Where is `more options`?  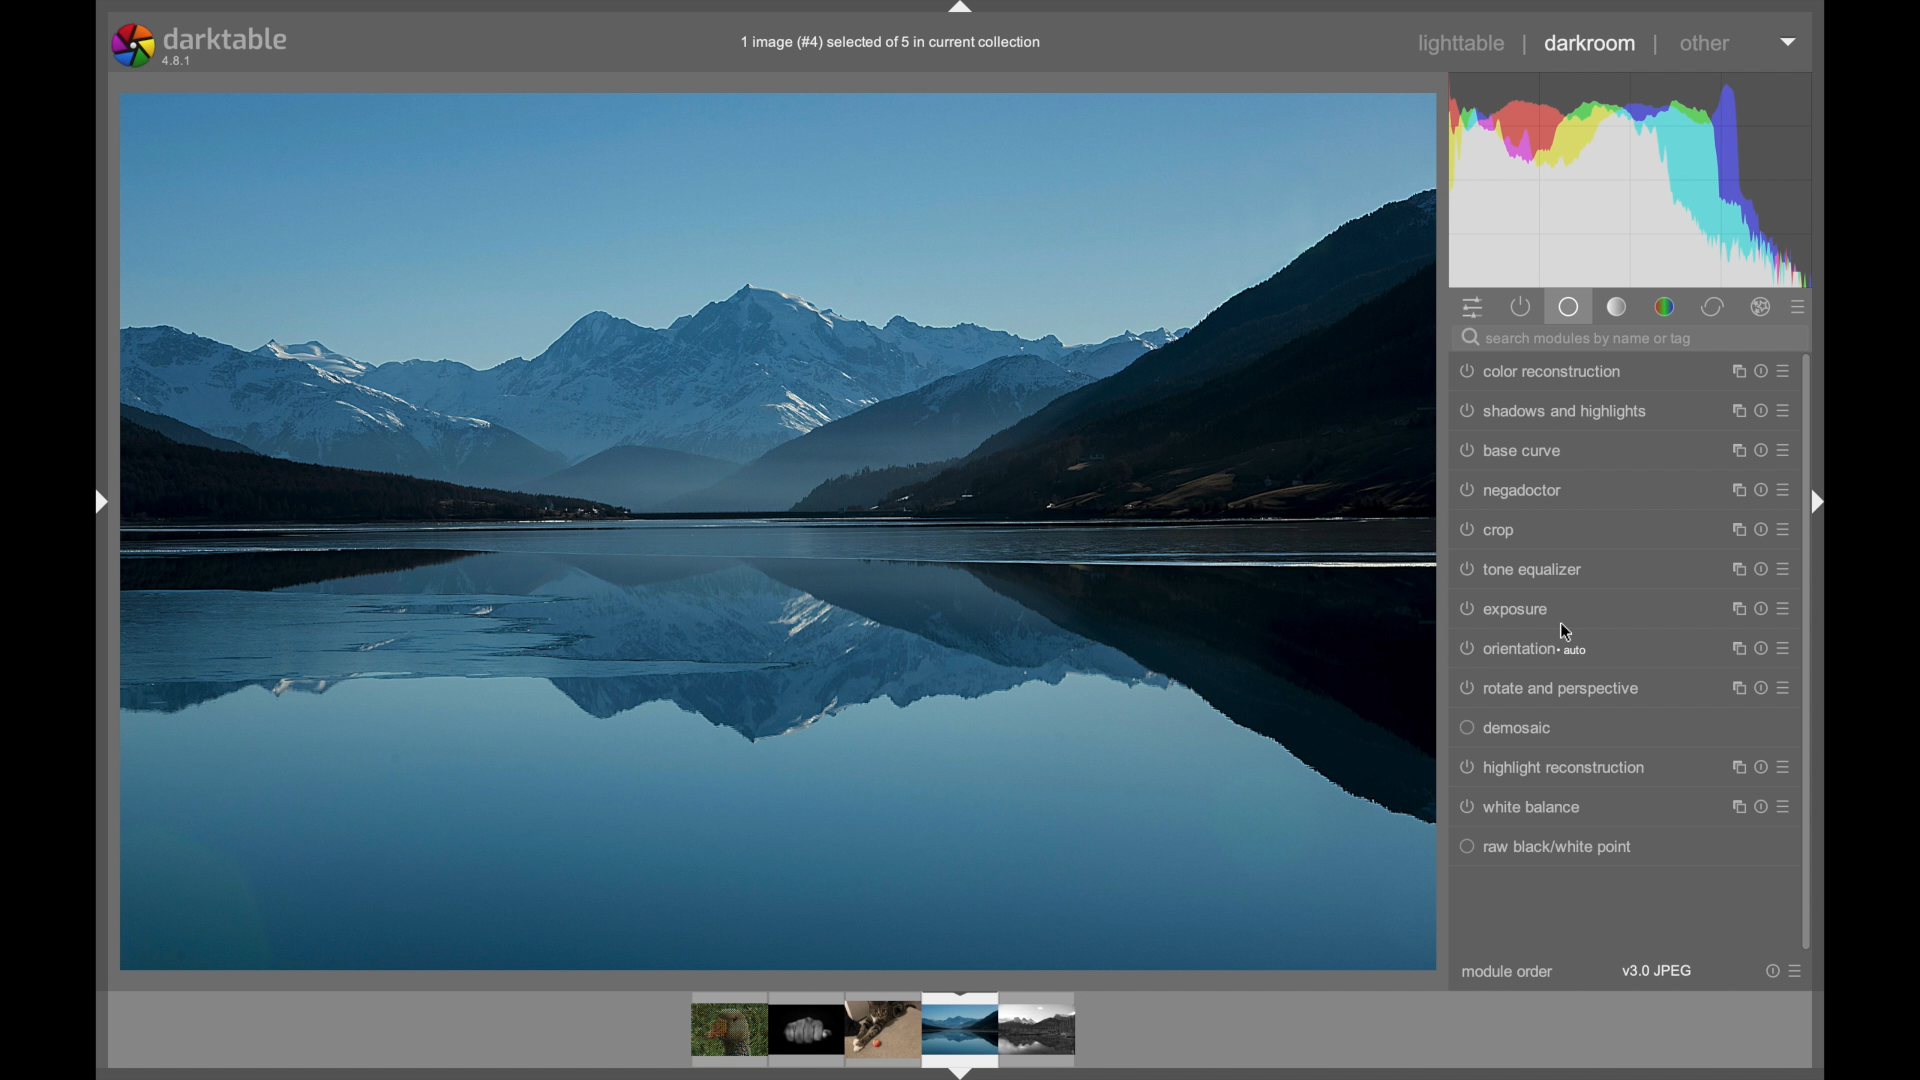 more options is located at coordinates (1762, 490).